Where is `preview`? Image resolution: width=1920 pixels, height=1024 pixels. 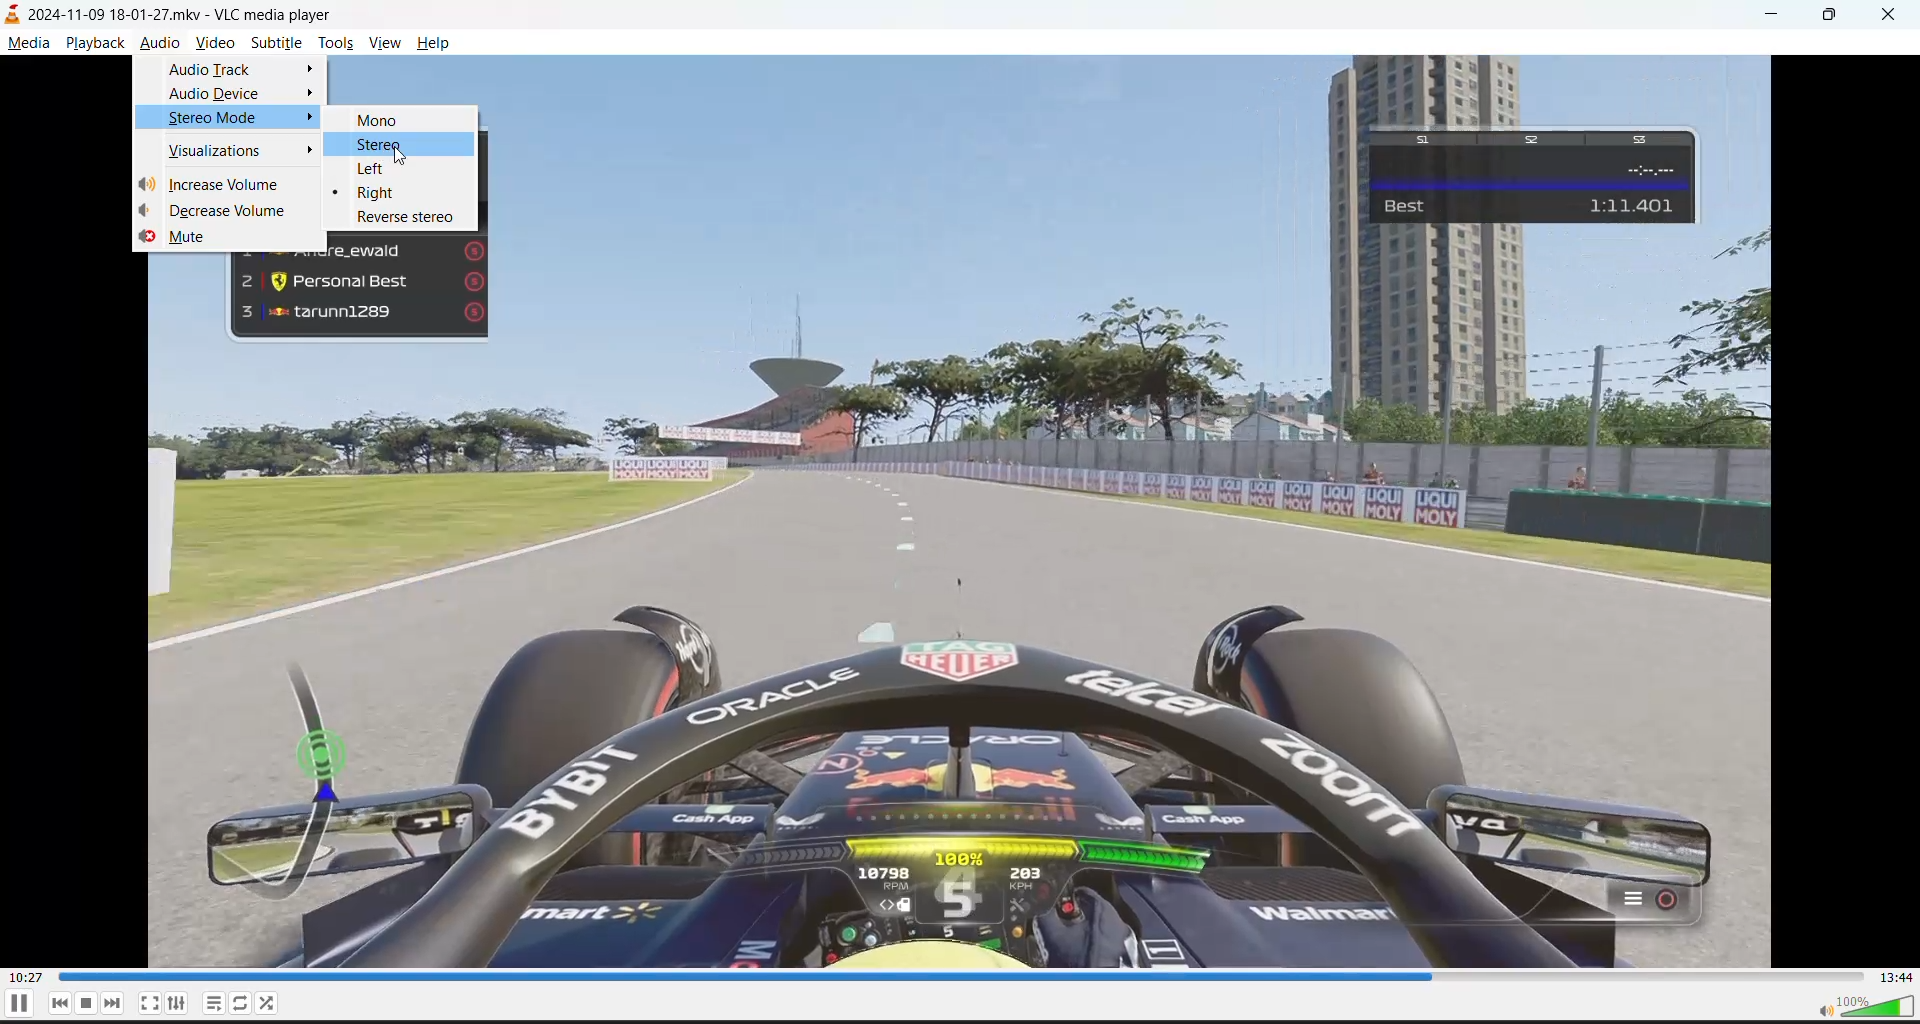 preview is located at coordinates (958, 660).